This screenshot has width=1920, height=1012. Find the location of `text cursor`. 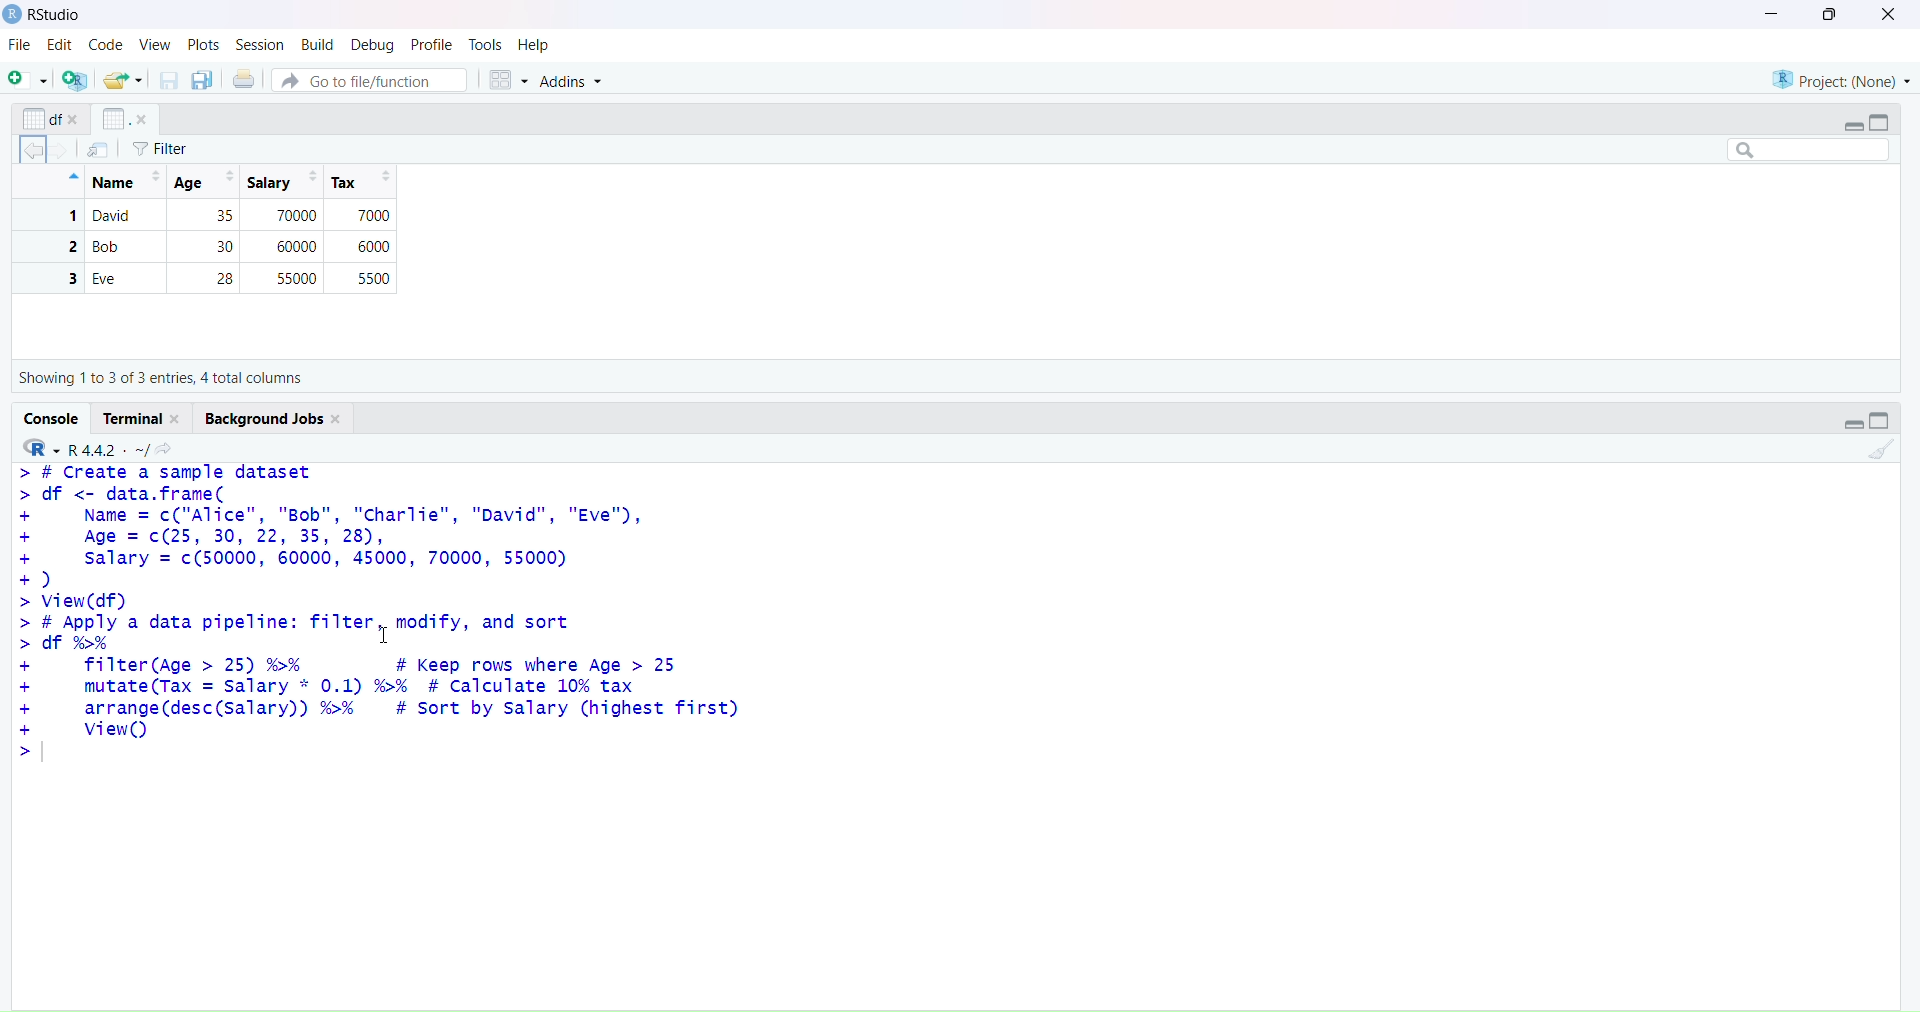

text cursor is located at coordinates (44, 756).